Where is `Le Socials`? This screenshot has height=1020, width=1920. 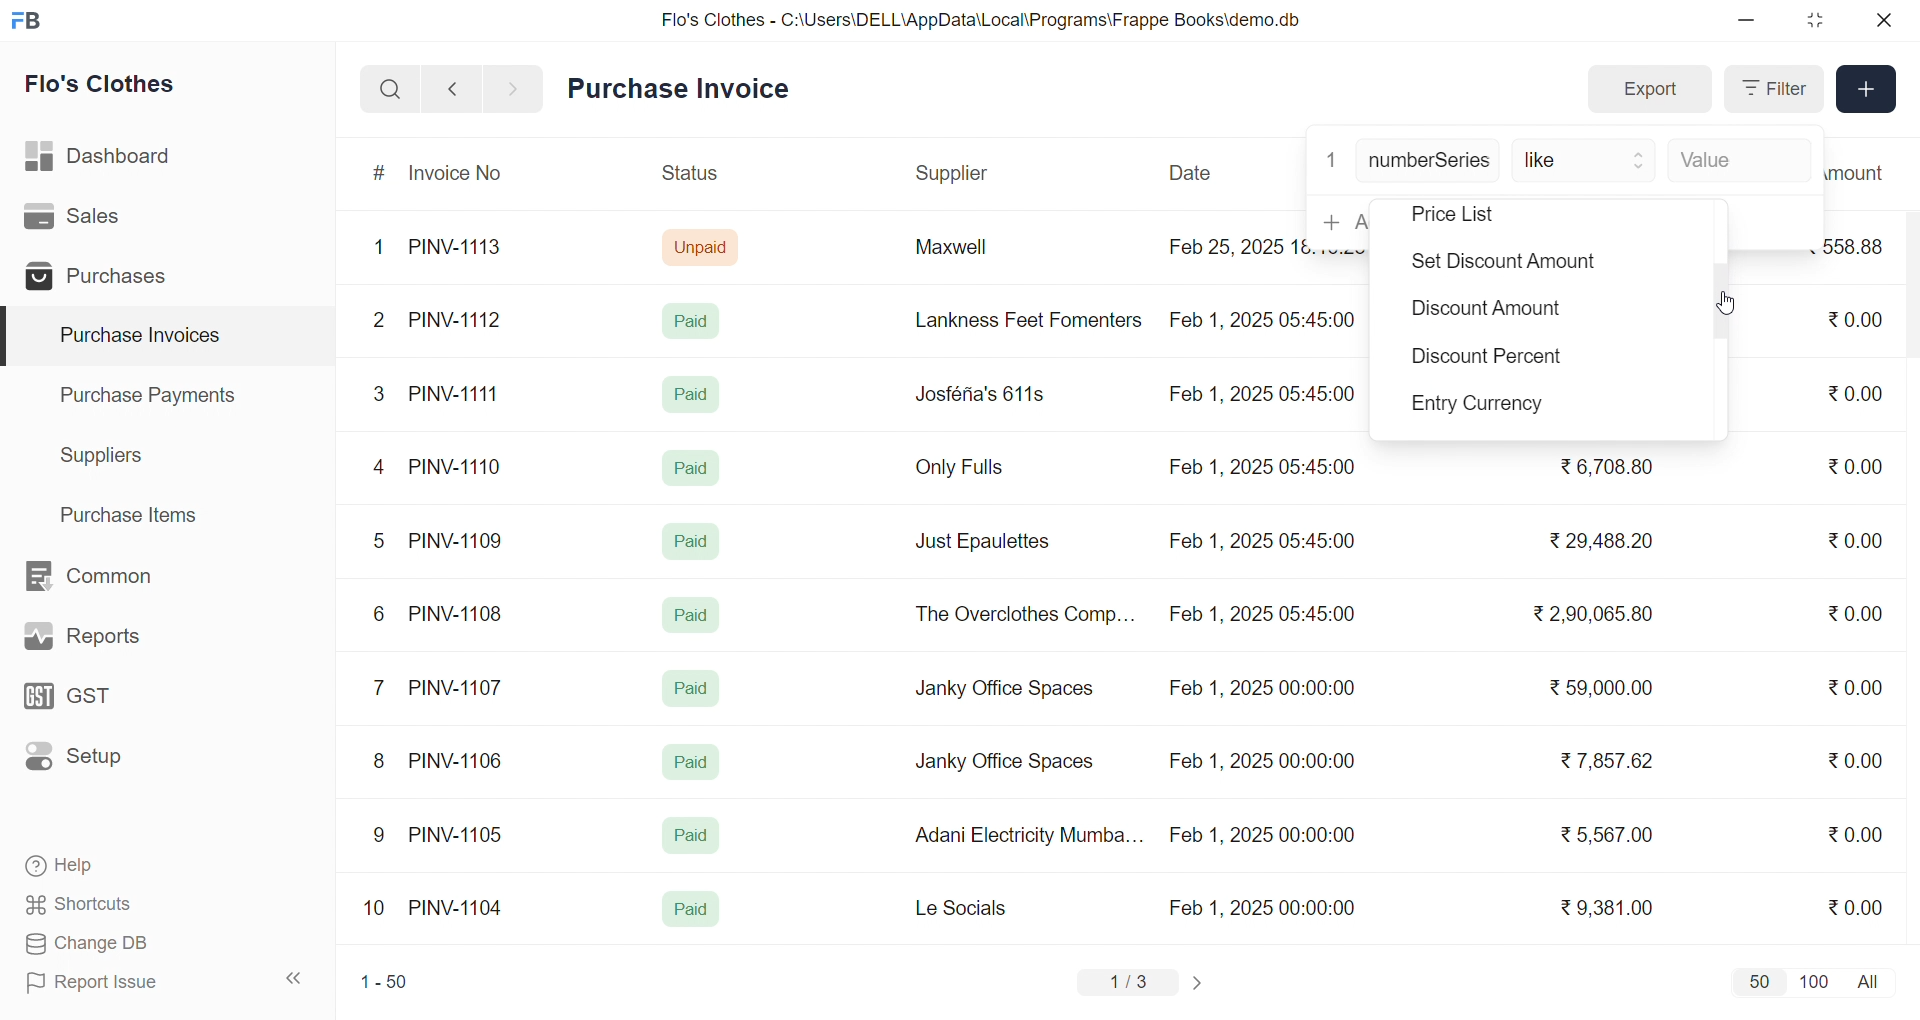
Le Socials is located at coordinates (978, 907).